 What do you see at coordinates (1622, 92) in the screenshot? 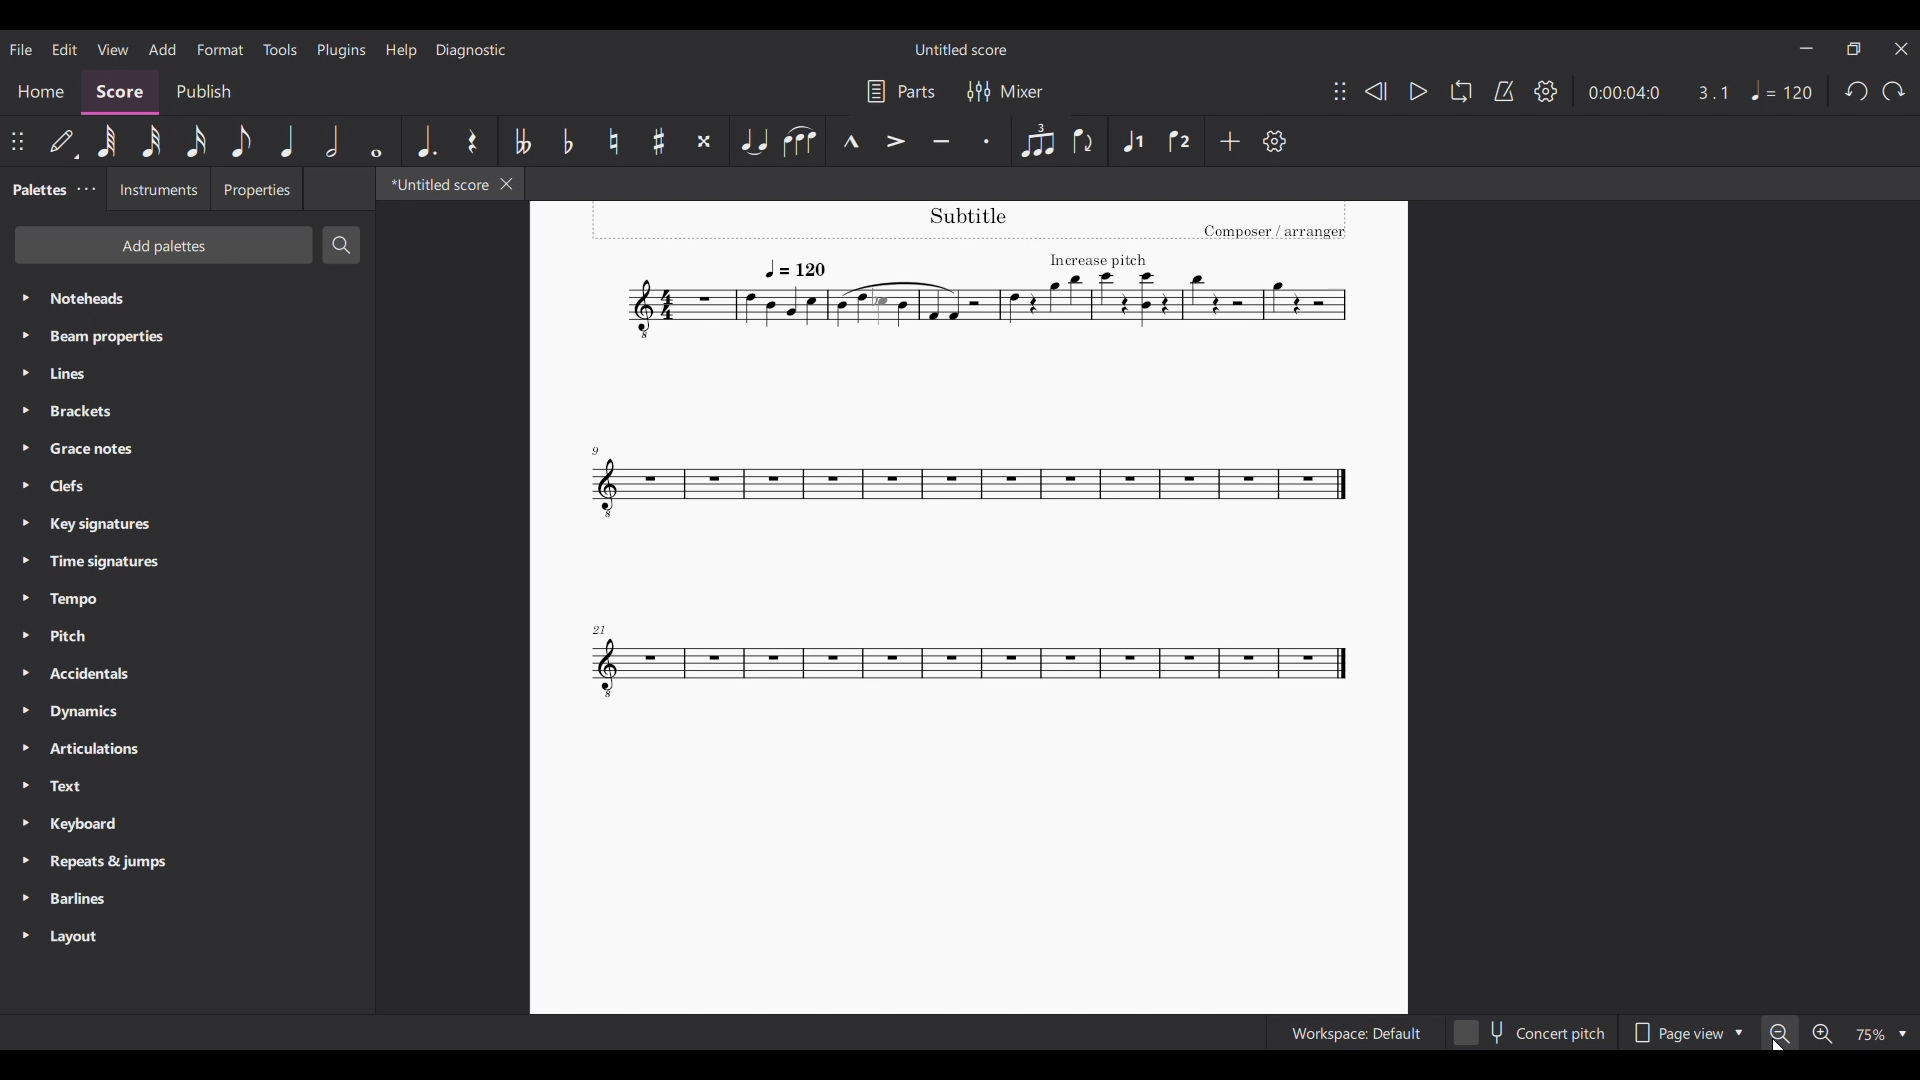
I see `Current duration` at bounding box center [1622, 92].